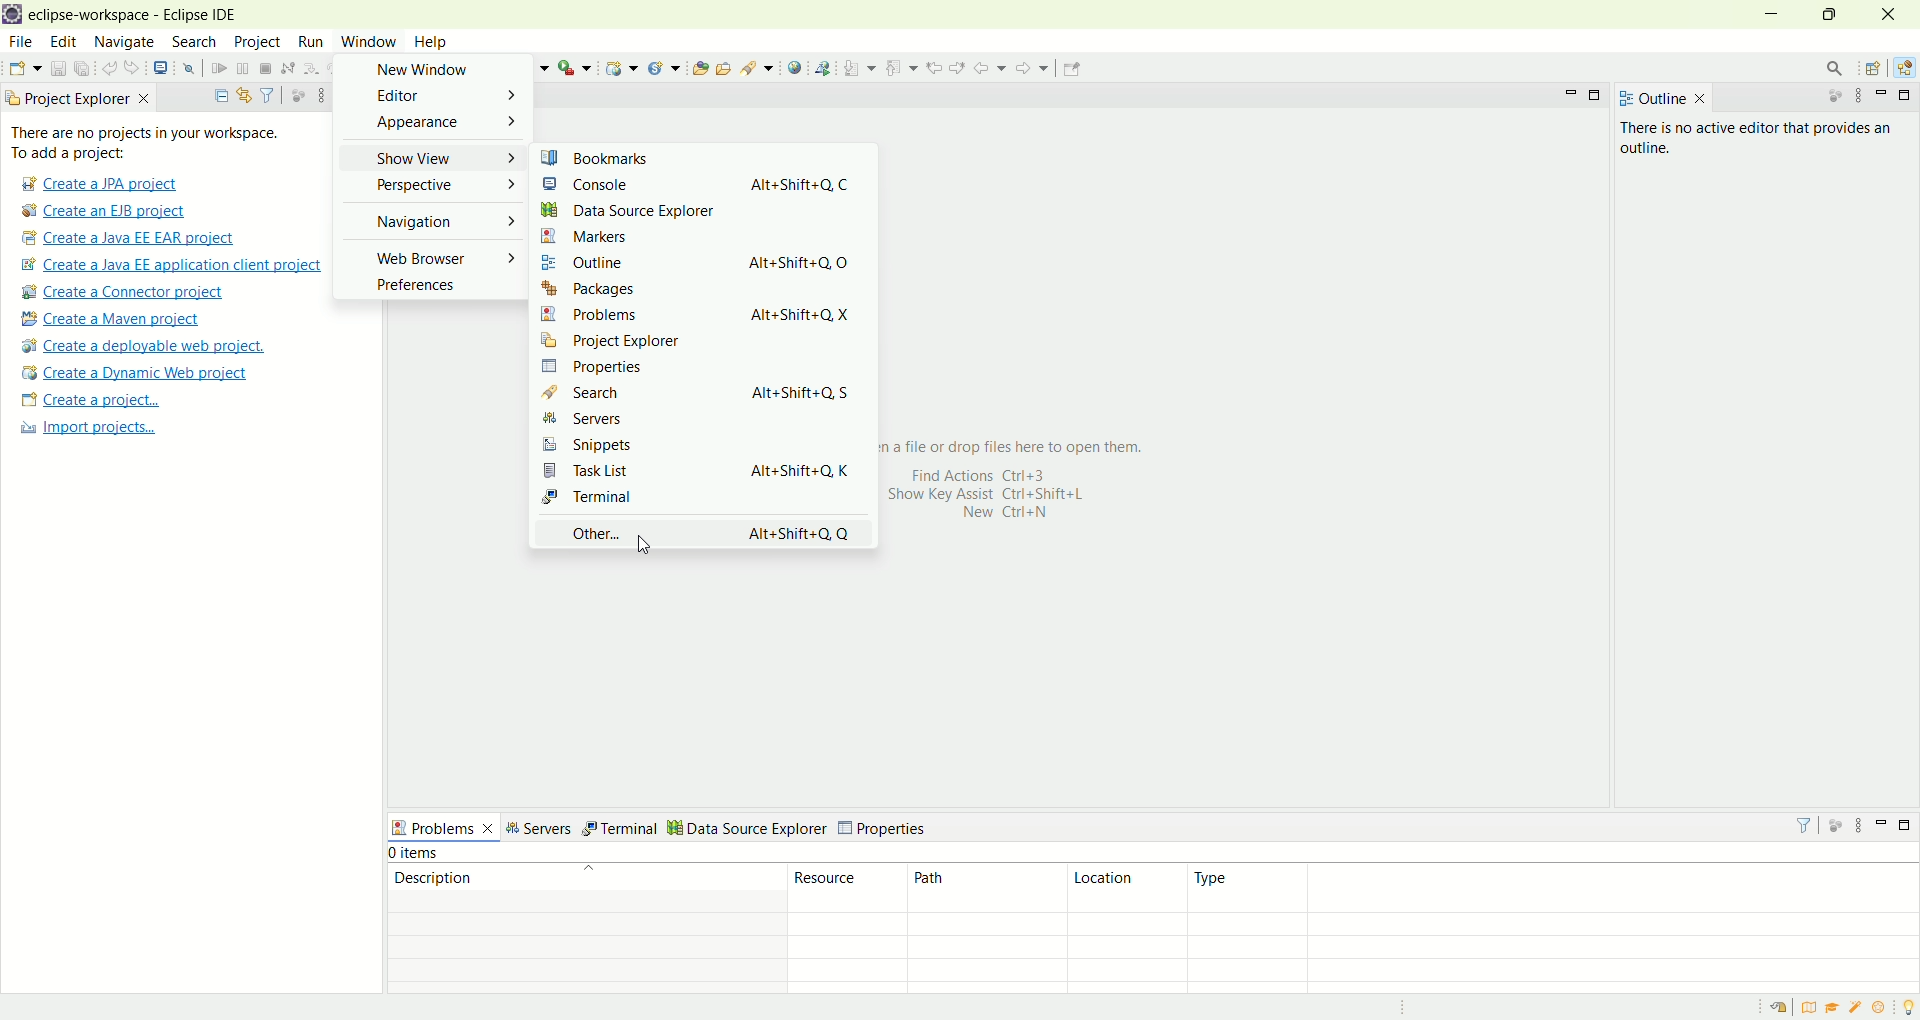 This screenshot has height=1020, width=1920. What do you see at coordinates (621, 826) in the screenshot?
I see `terminal` at bounding box center [621, 826].